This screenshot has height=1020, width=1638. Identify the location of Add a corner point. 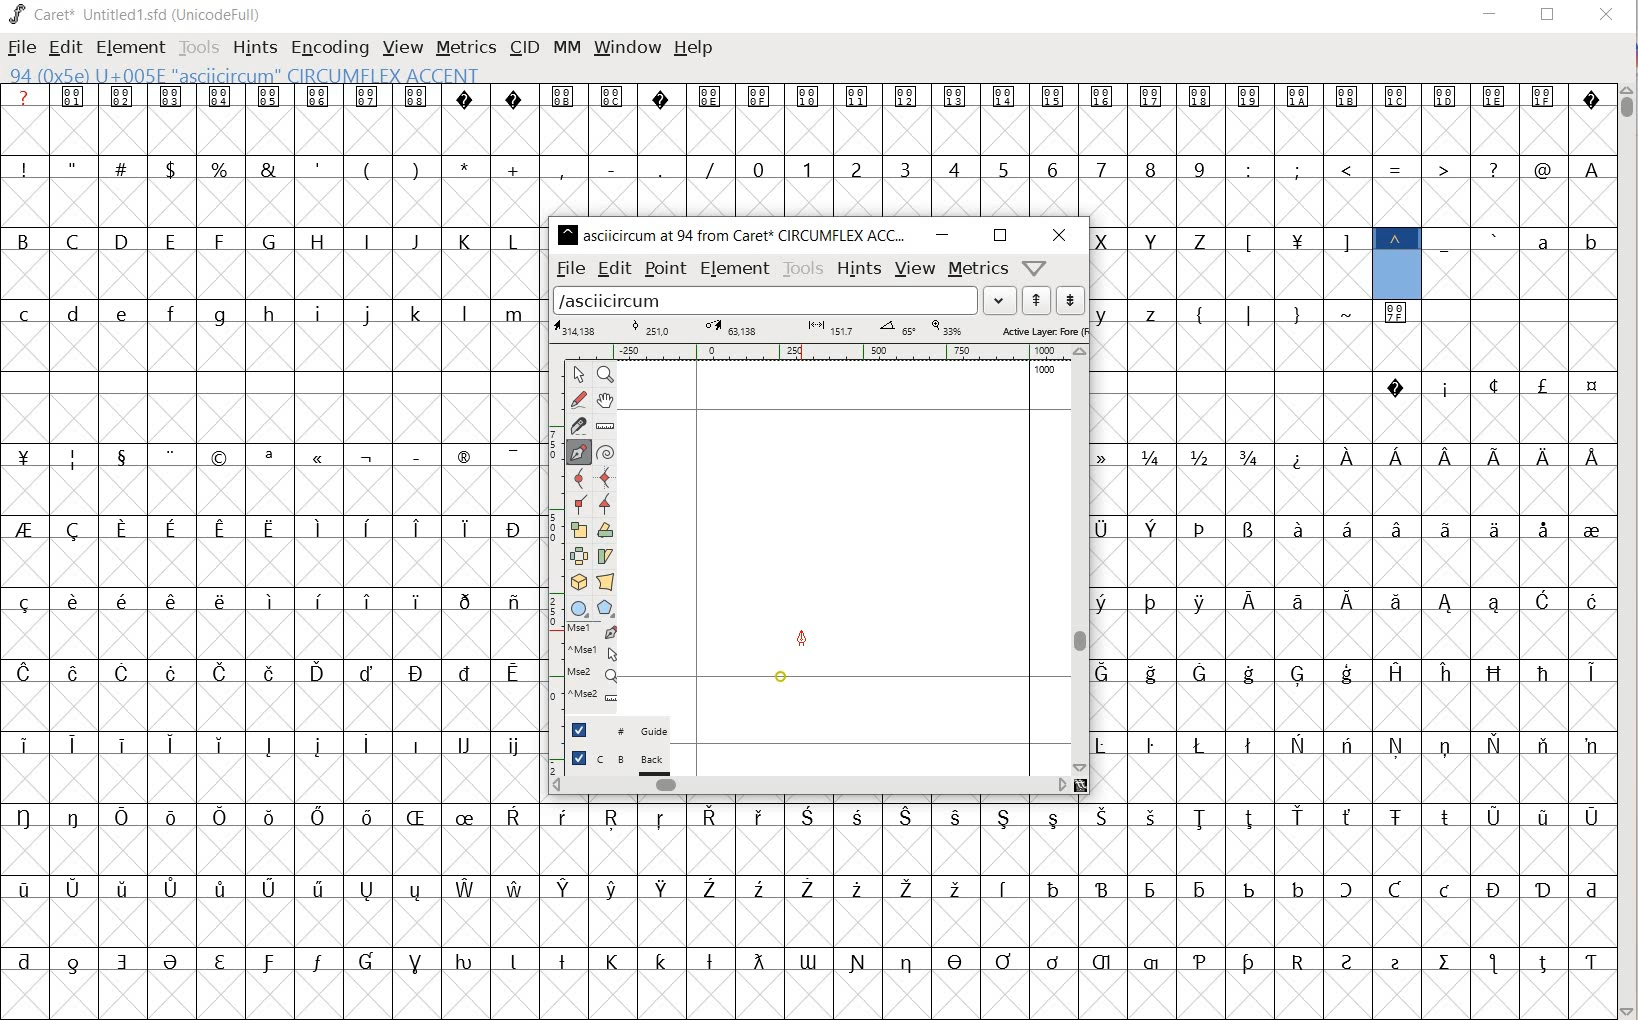
(606, 503).